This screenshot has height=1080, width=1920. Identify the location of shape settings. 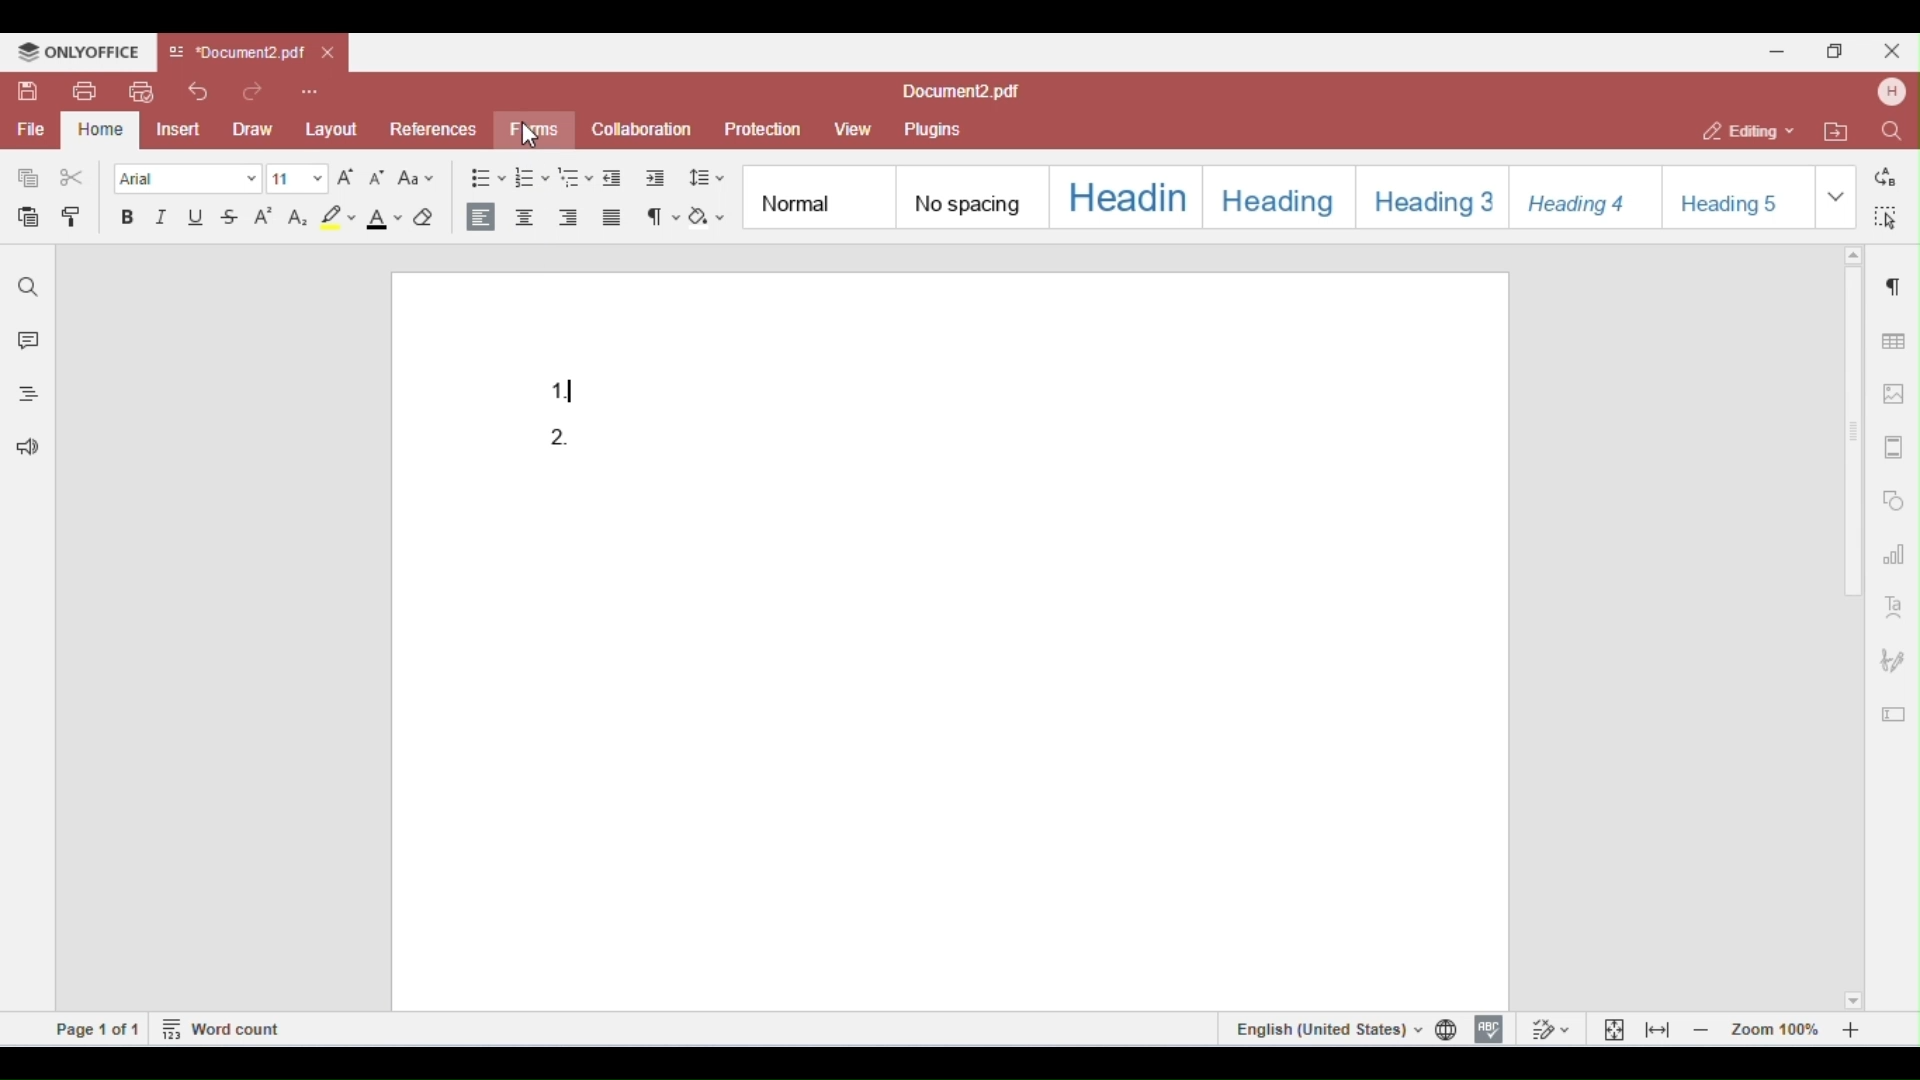
(1894, 496).